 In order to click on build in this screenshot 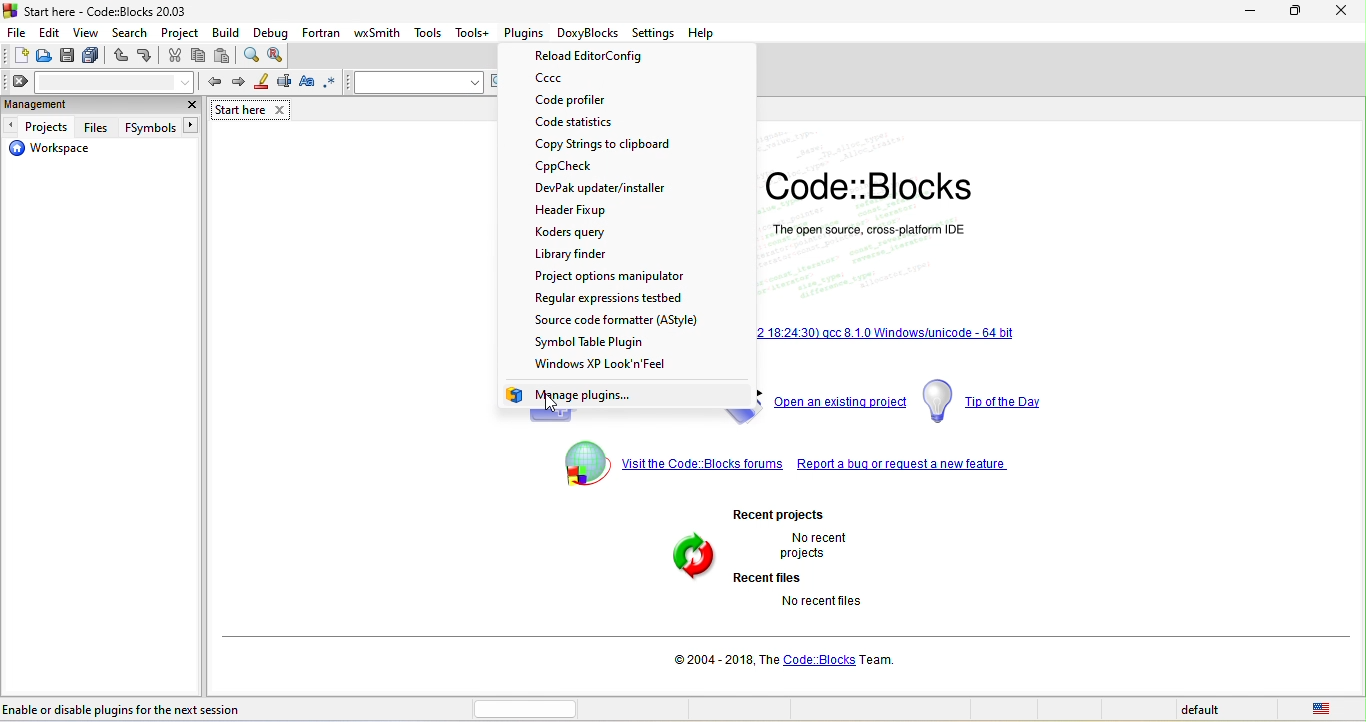, I will do `click(227, 32)`.